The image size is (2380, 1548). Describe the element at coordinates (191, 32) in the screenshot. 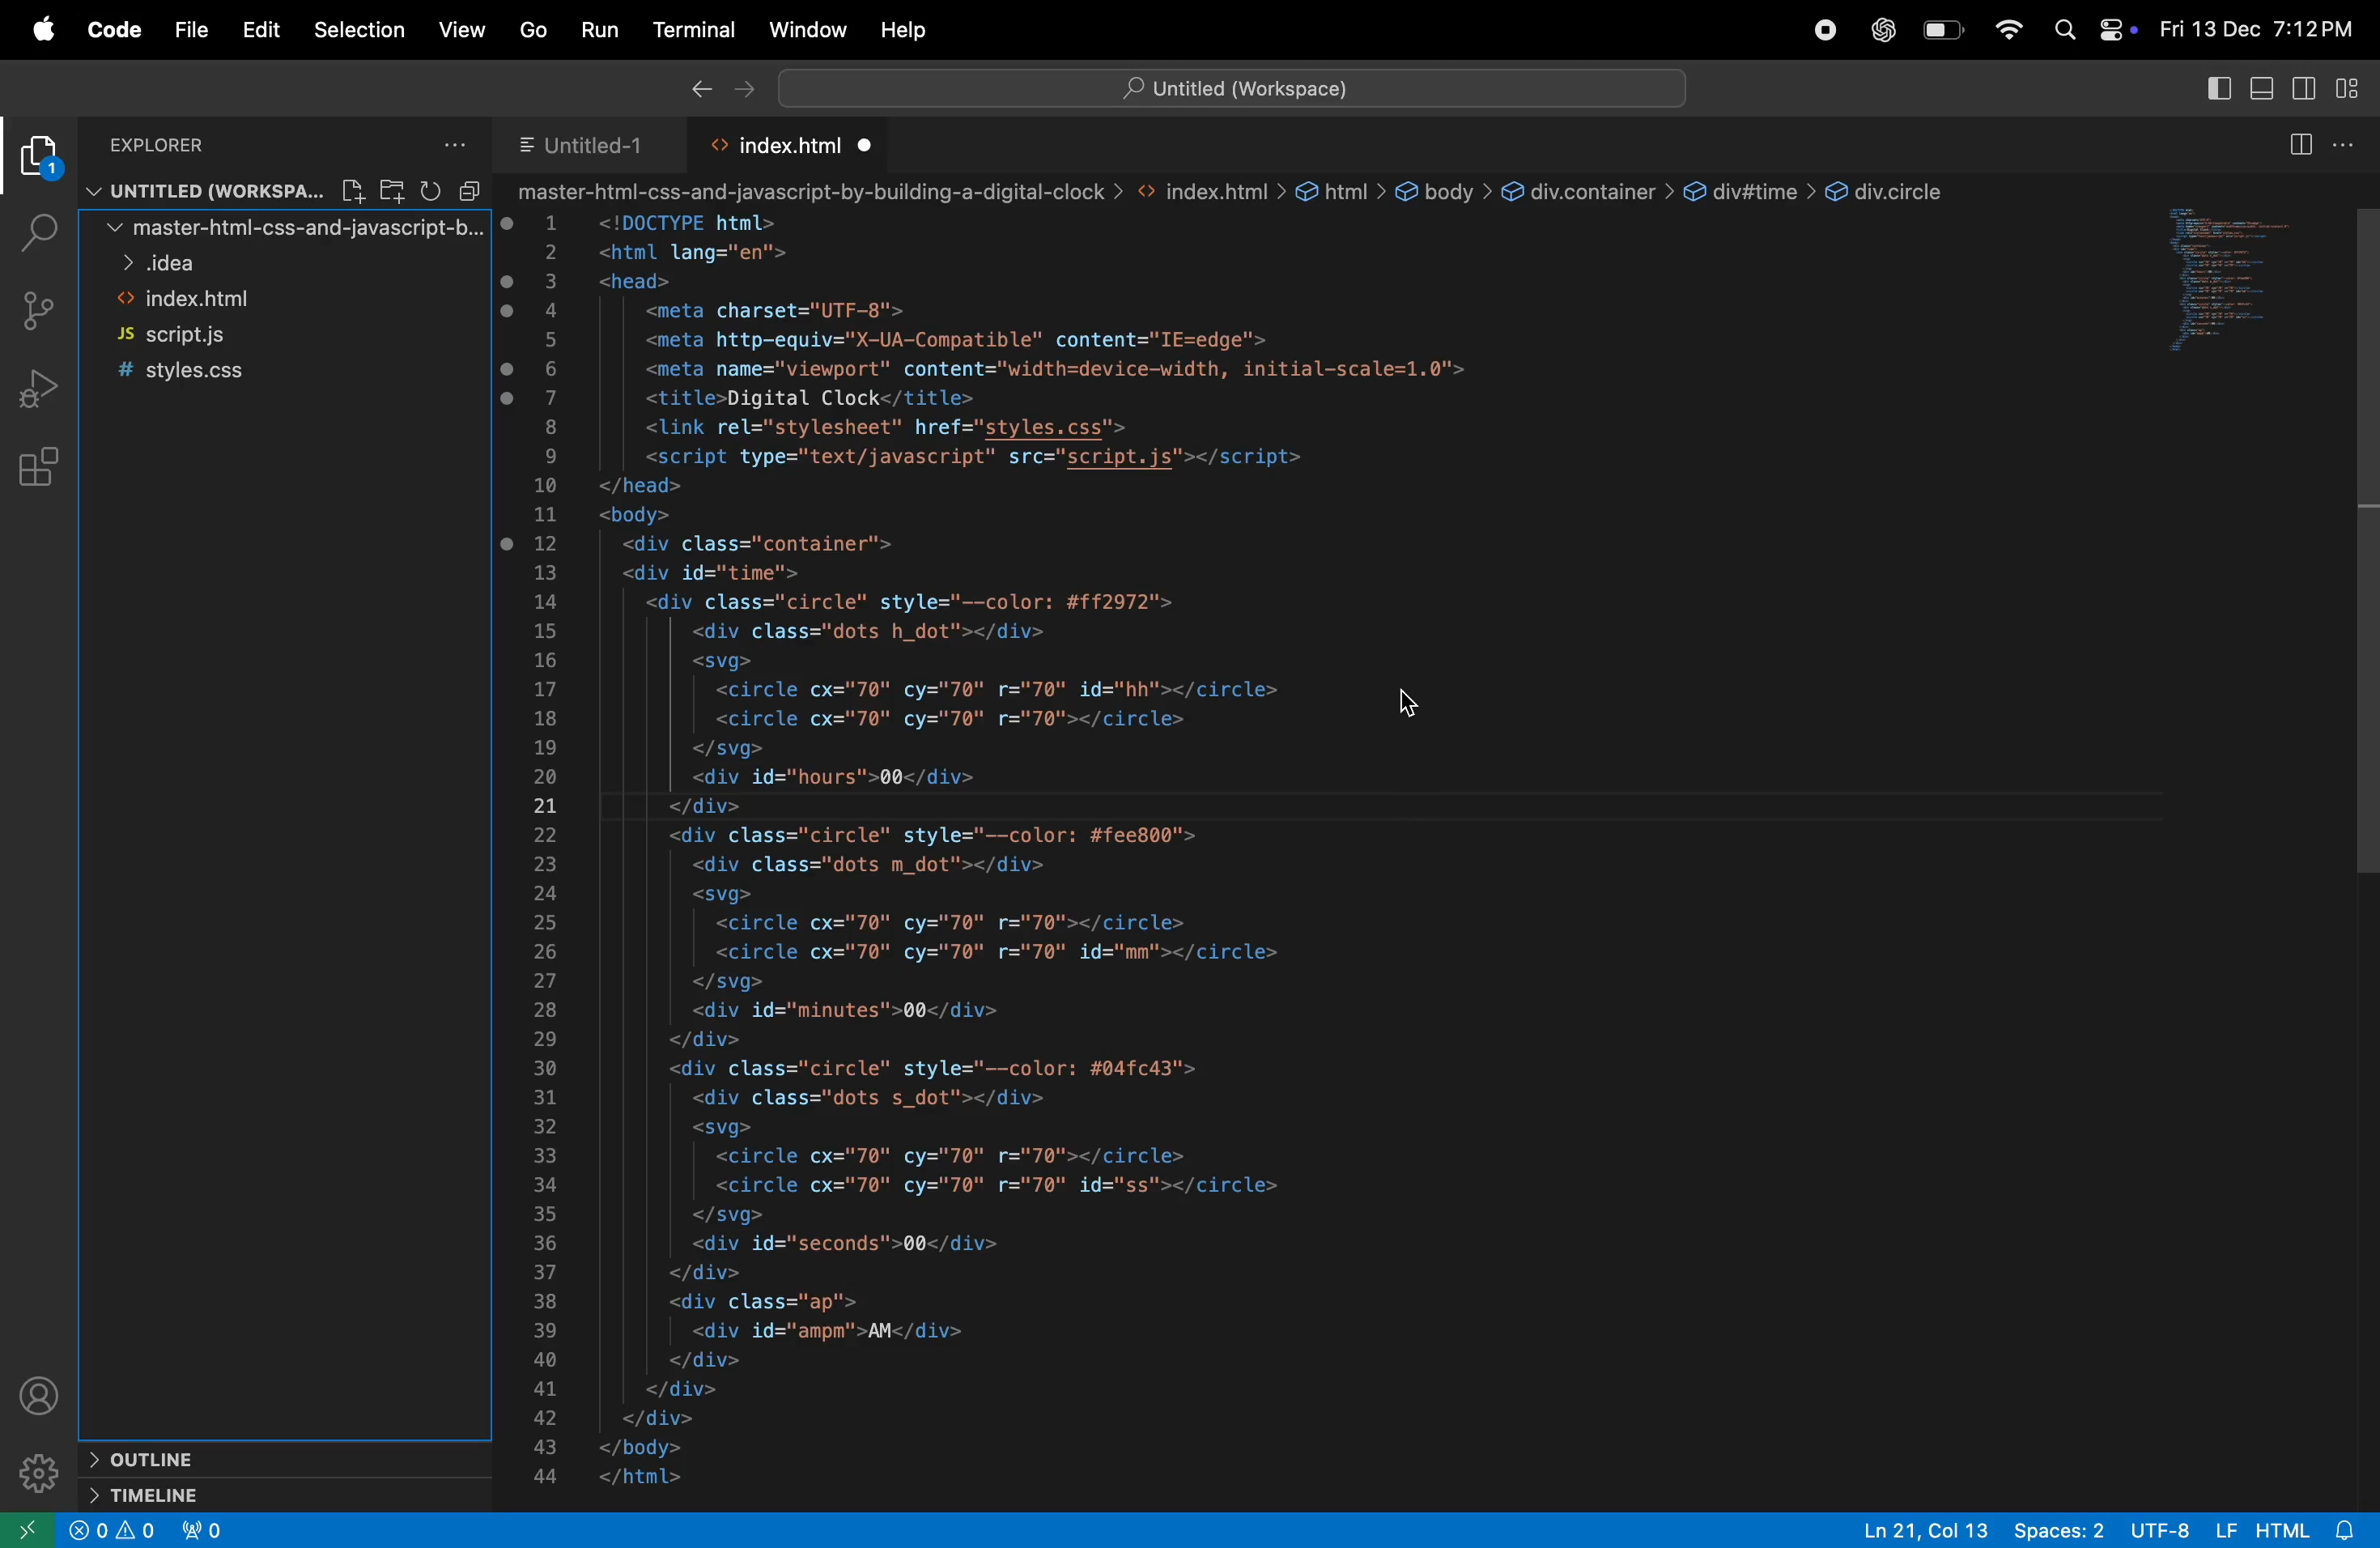

I see `file` at that location.